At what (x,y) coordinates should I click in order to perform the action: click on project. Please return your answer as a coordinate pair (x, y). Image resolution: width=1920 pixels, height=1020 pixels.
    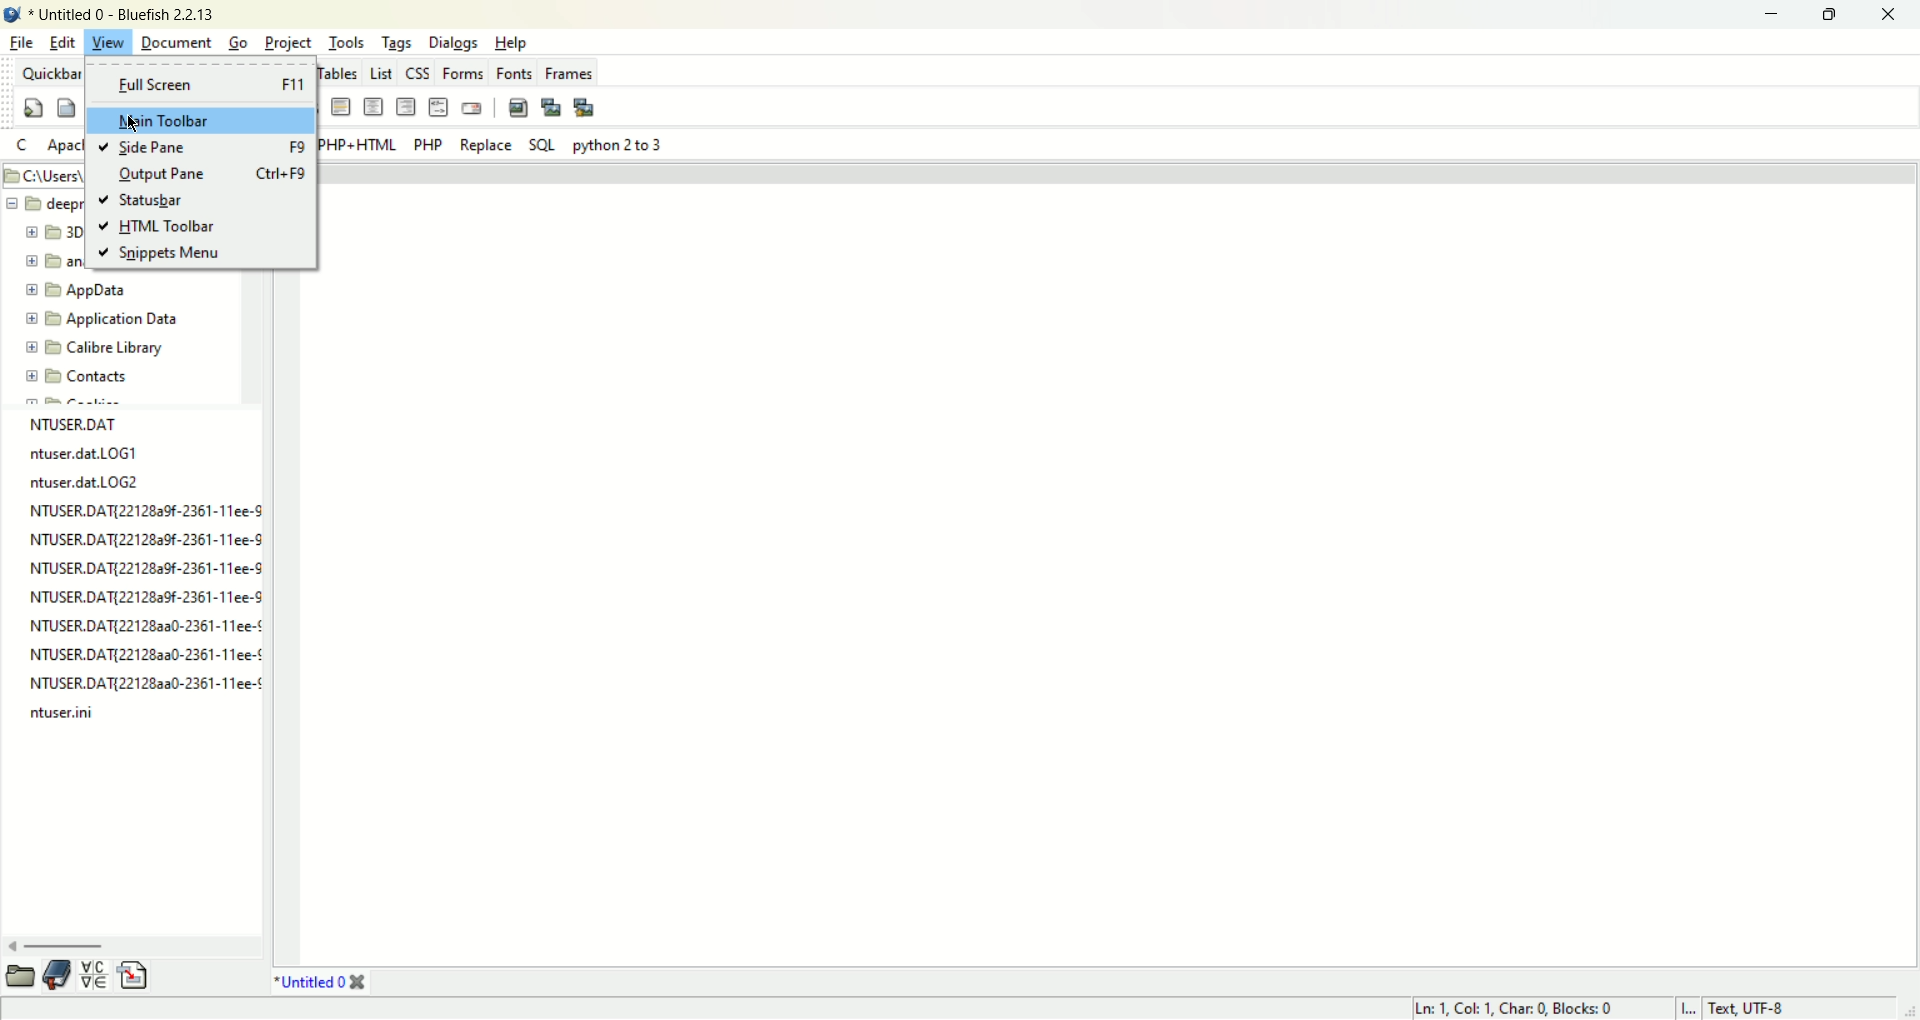
    Looking at the image, I should click on (288, 42).